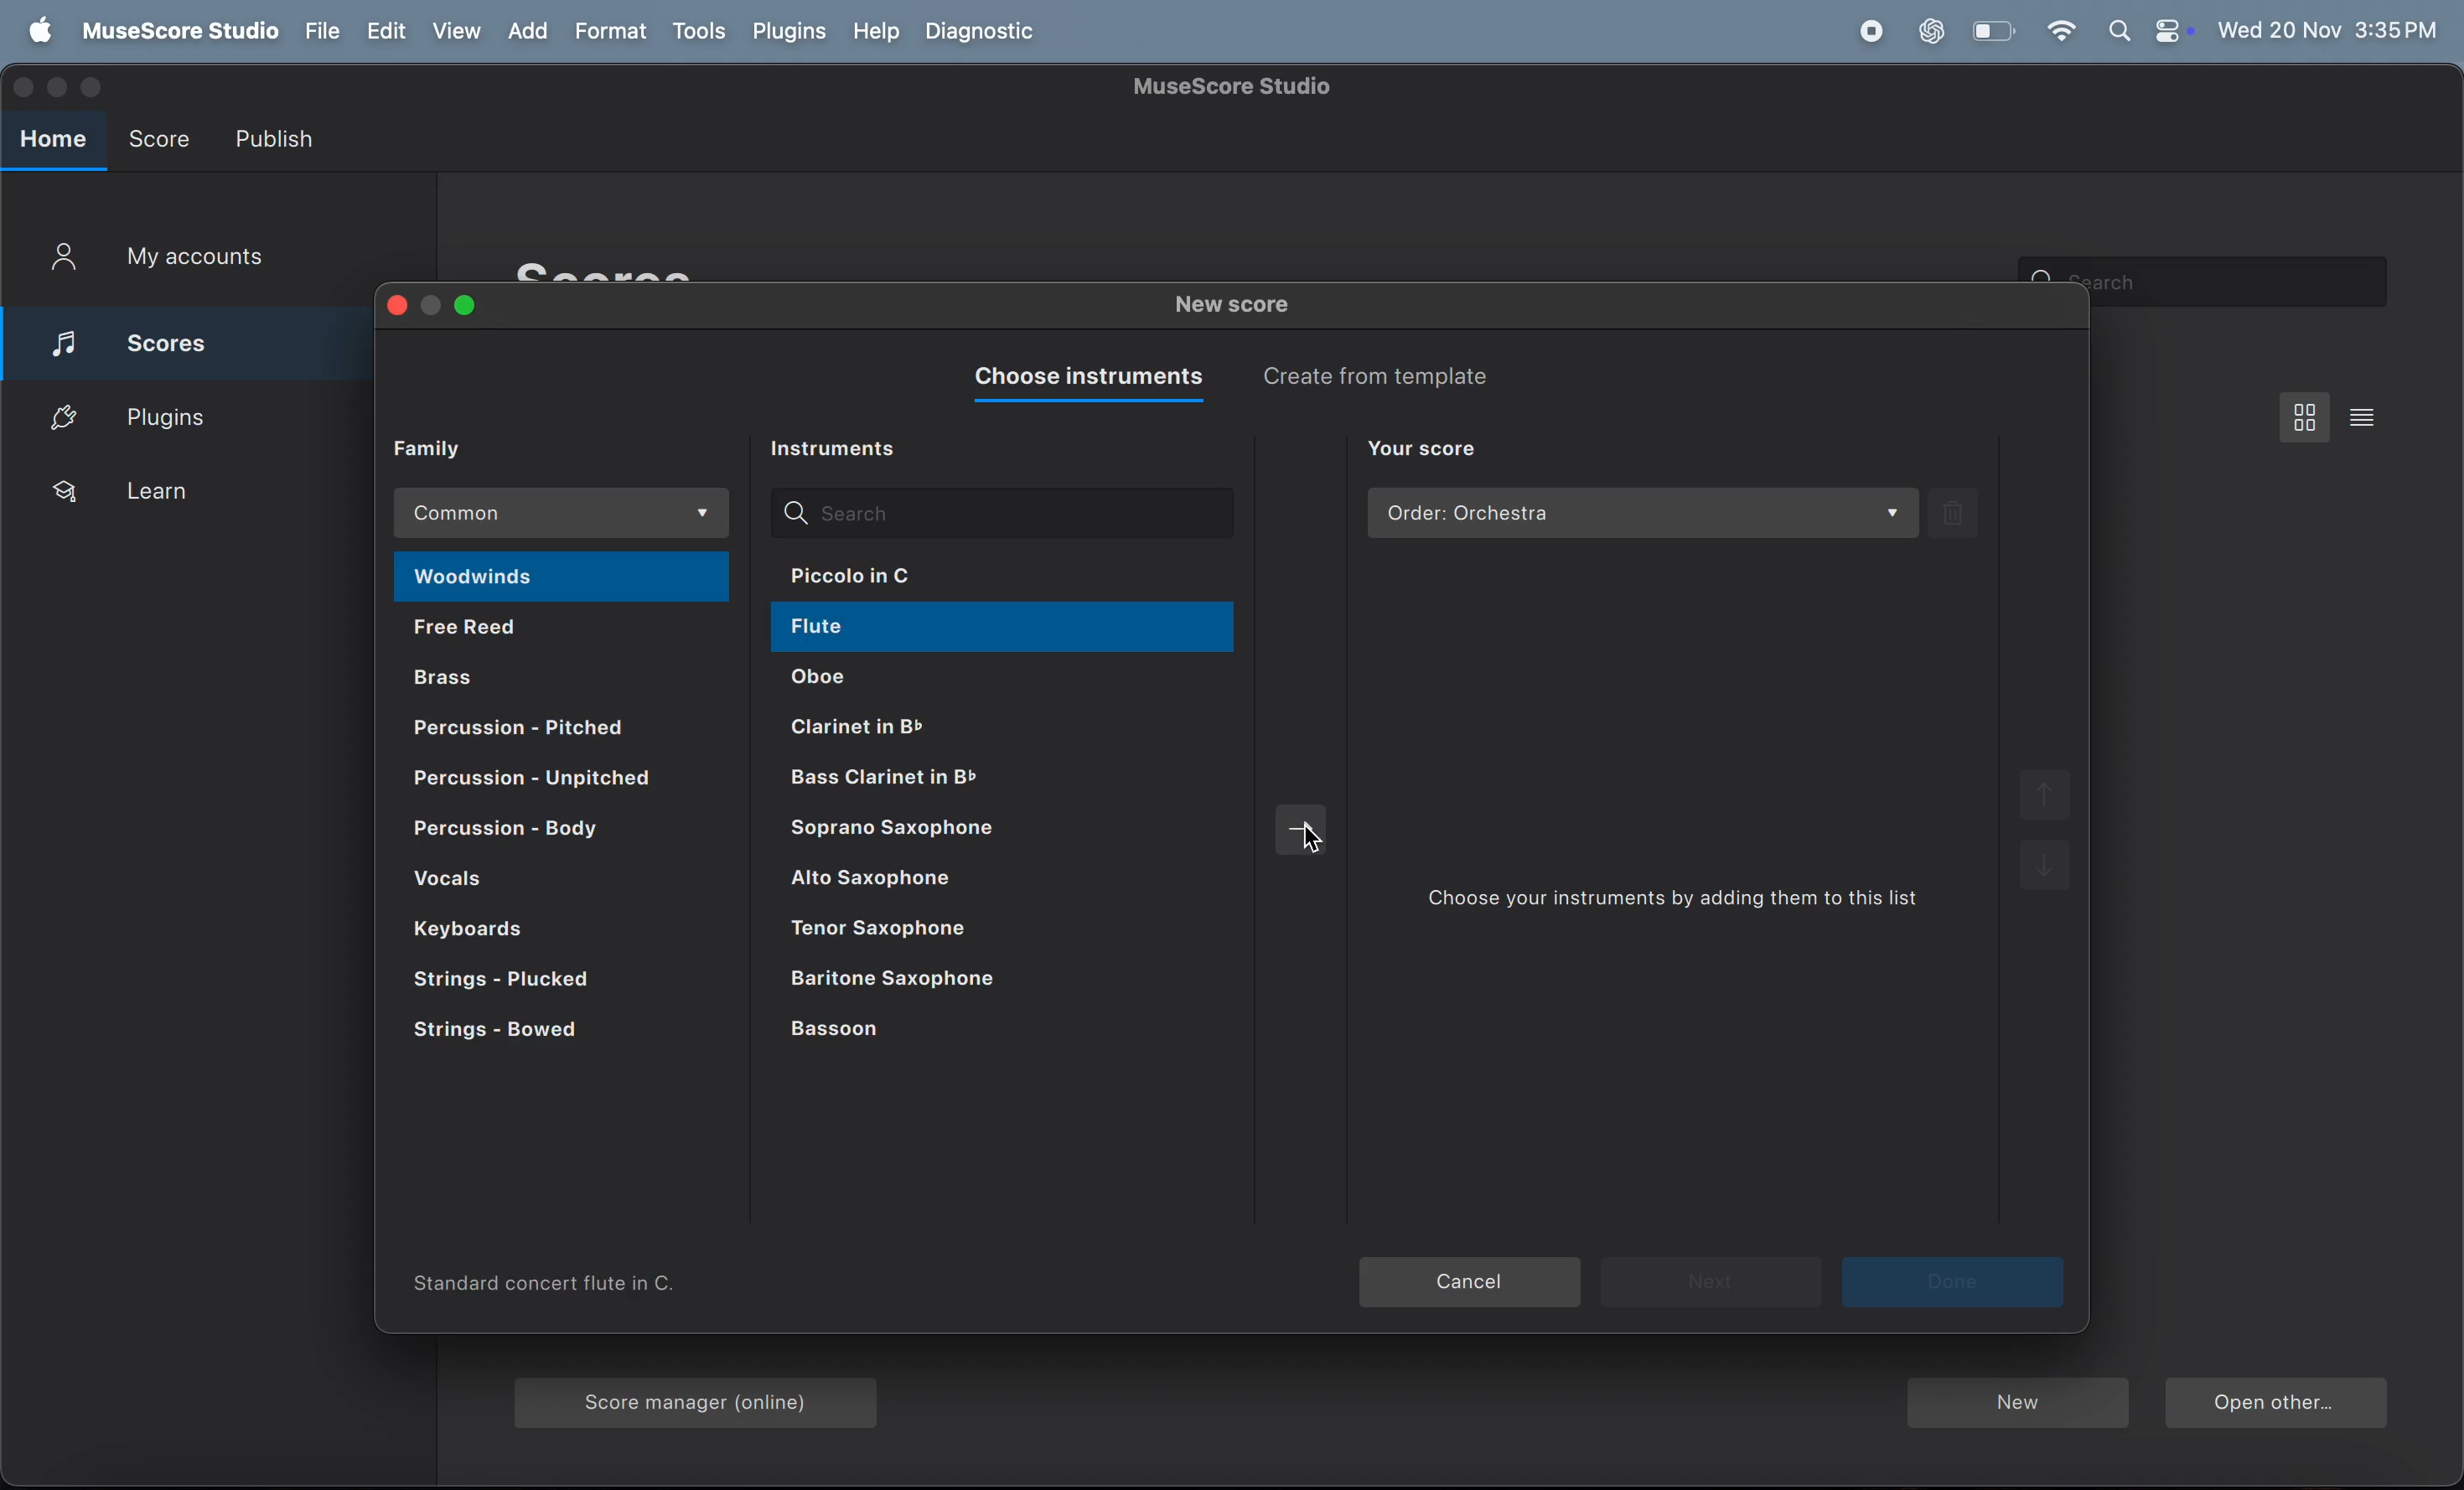 The height and width of the screenshot is (1490, 2464). I want to click on chat gpt, so click(1932, 31).